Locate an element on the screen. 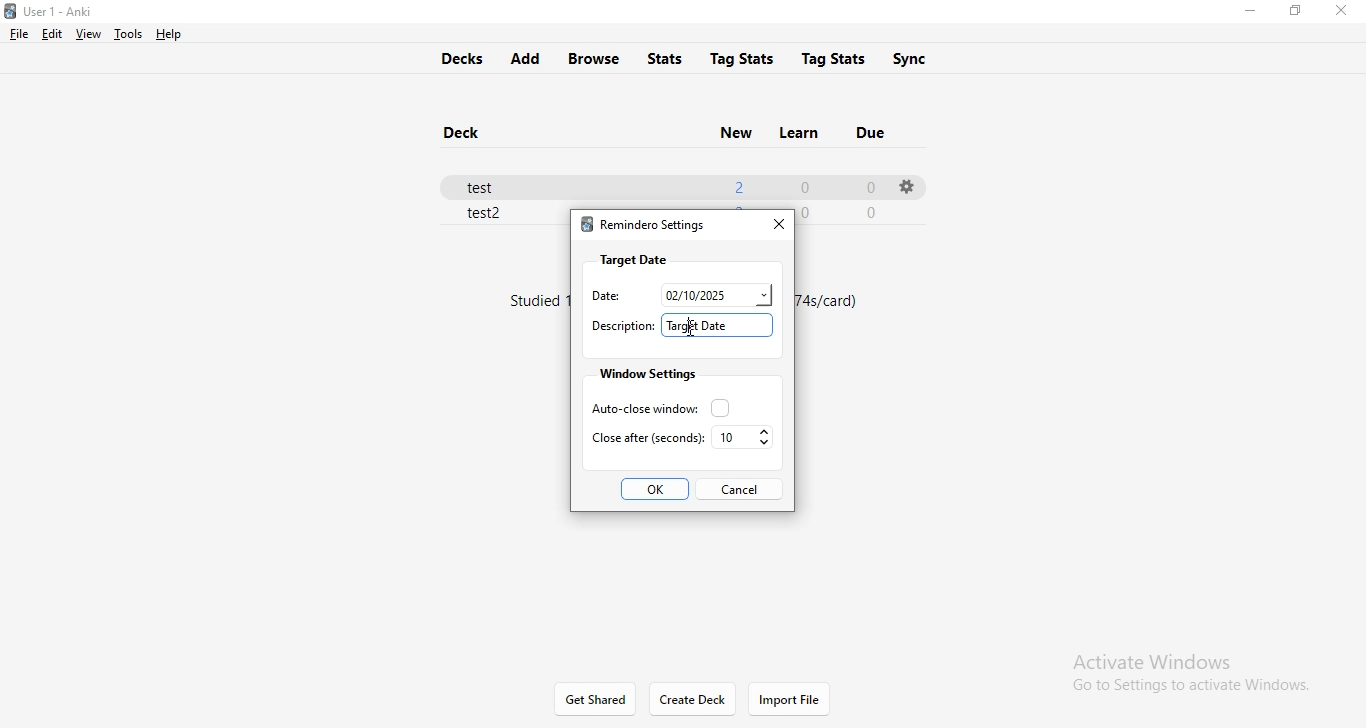  ok is located at coordinates (657, 490).